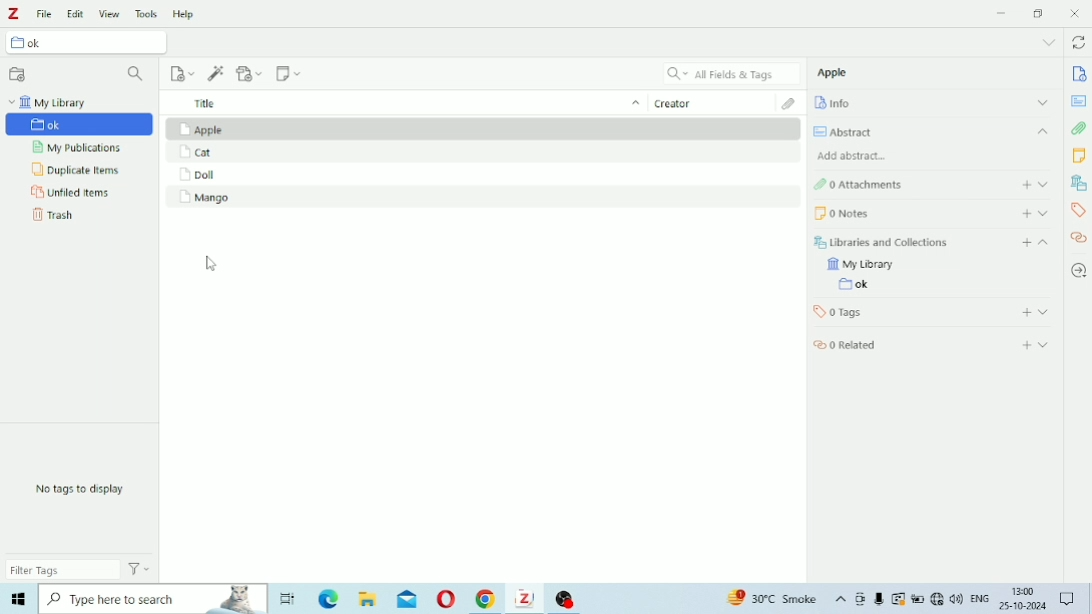 This screenshot has height=614, width=1092. I want to click on My Library, so click(50, 100).